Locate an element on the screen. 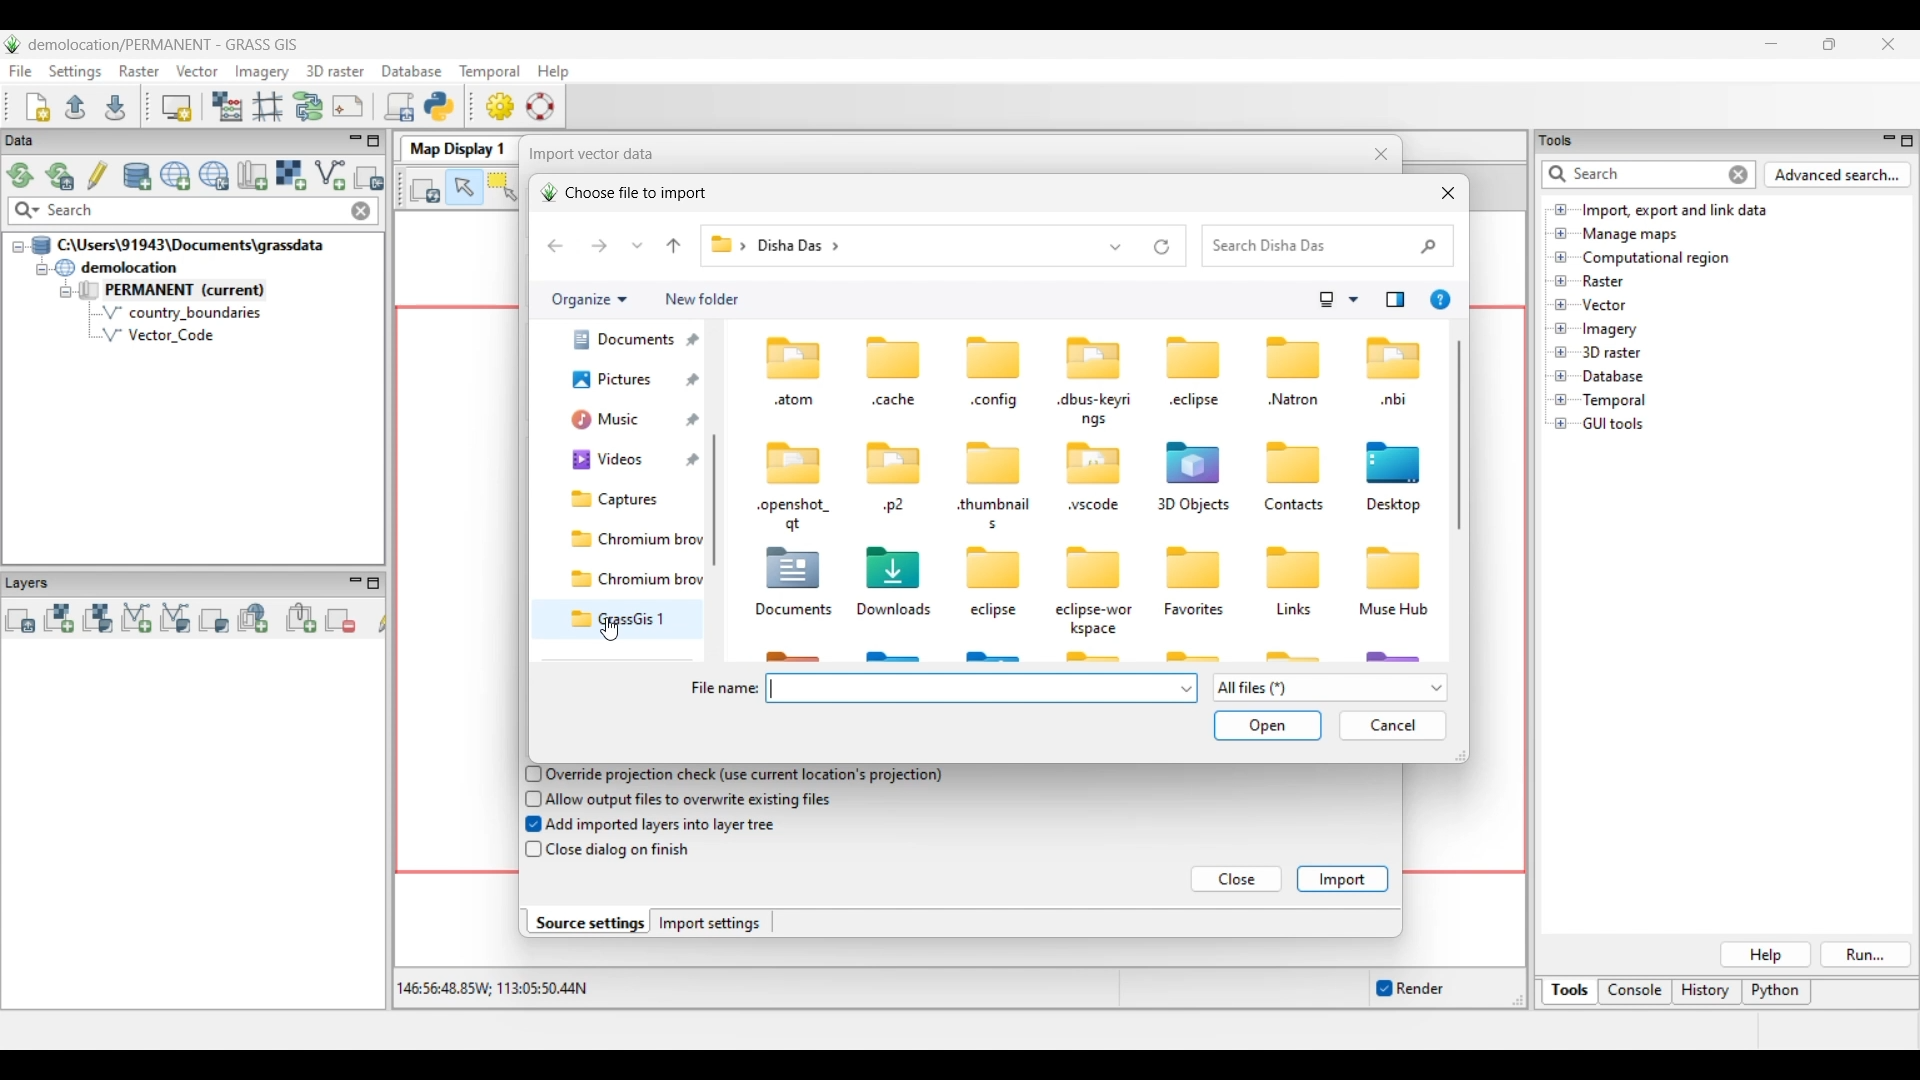  Go back is located at coordinates (555, 246).